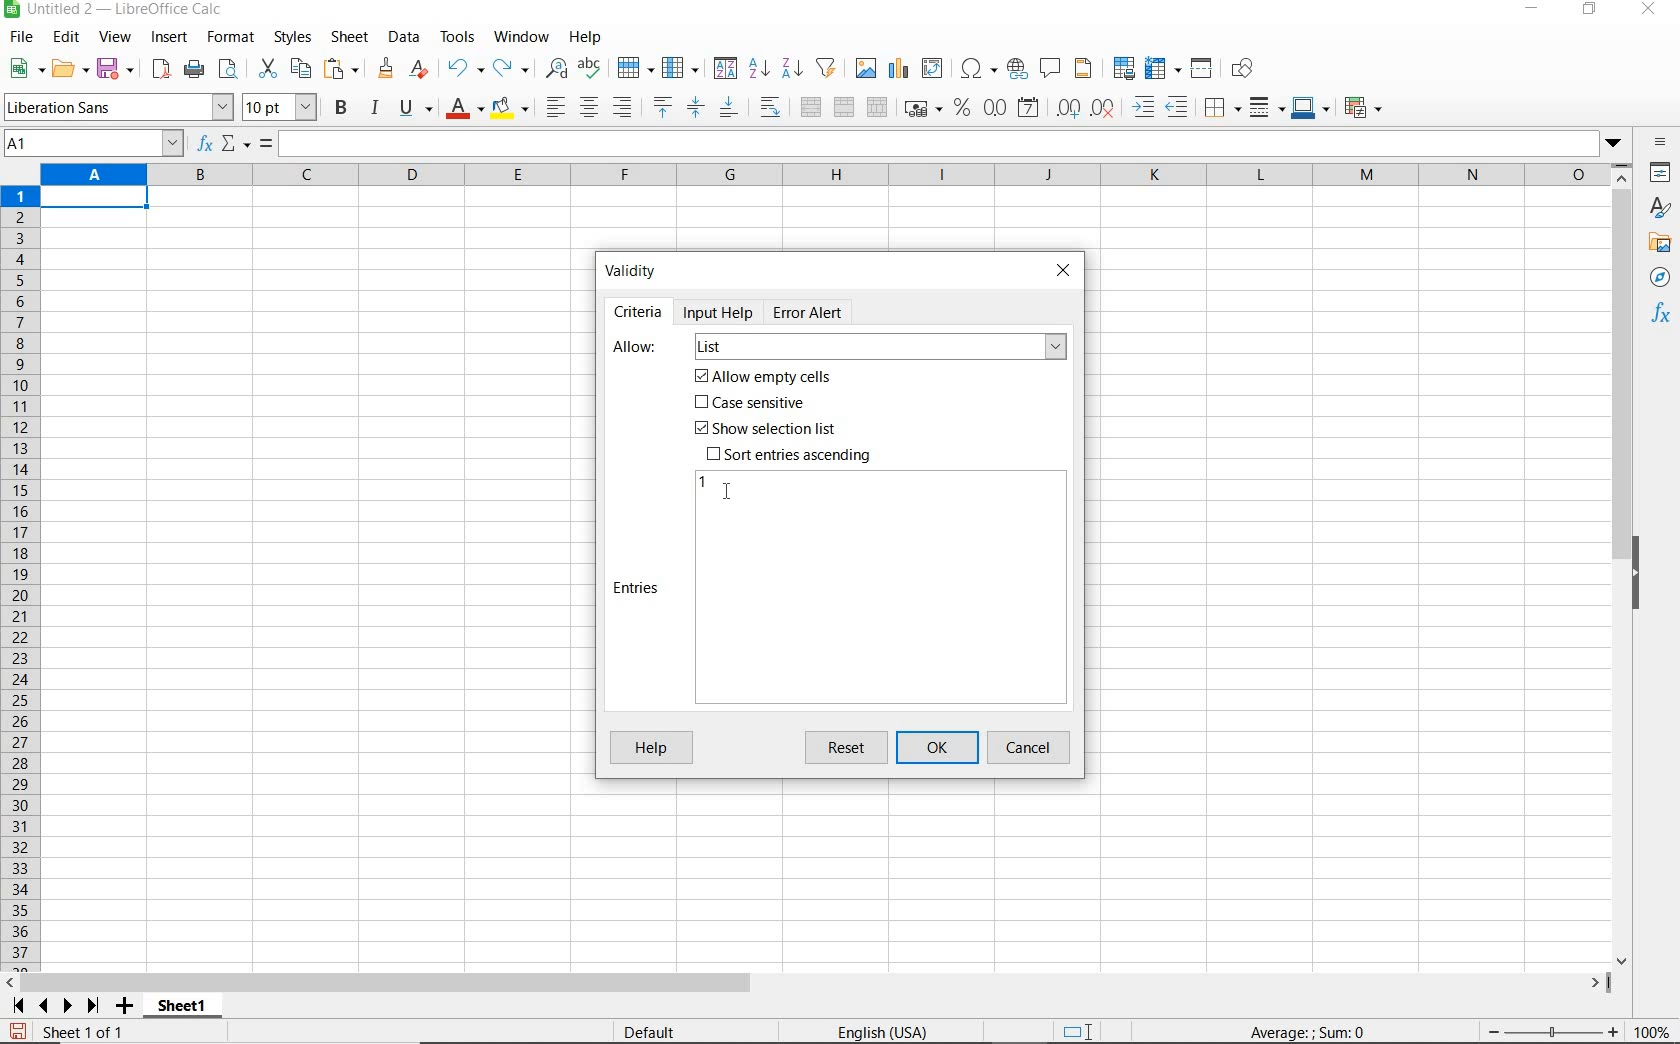 The height and width of the screenshot is (1044, 1680). Describe the element at coordinates (51, 1006) in the screenshot. I see `scroll next` at that location.